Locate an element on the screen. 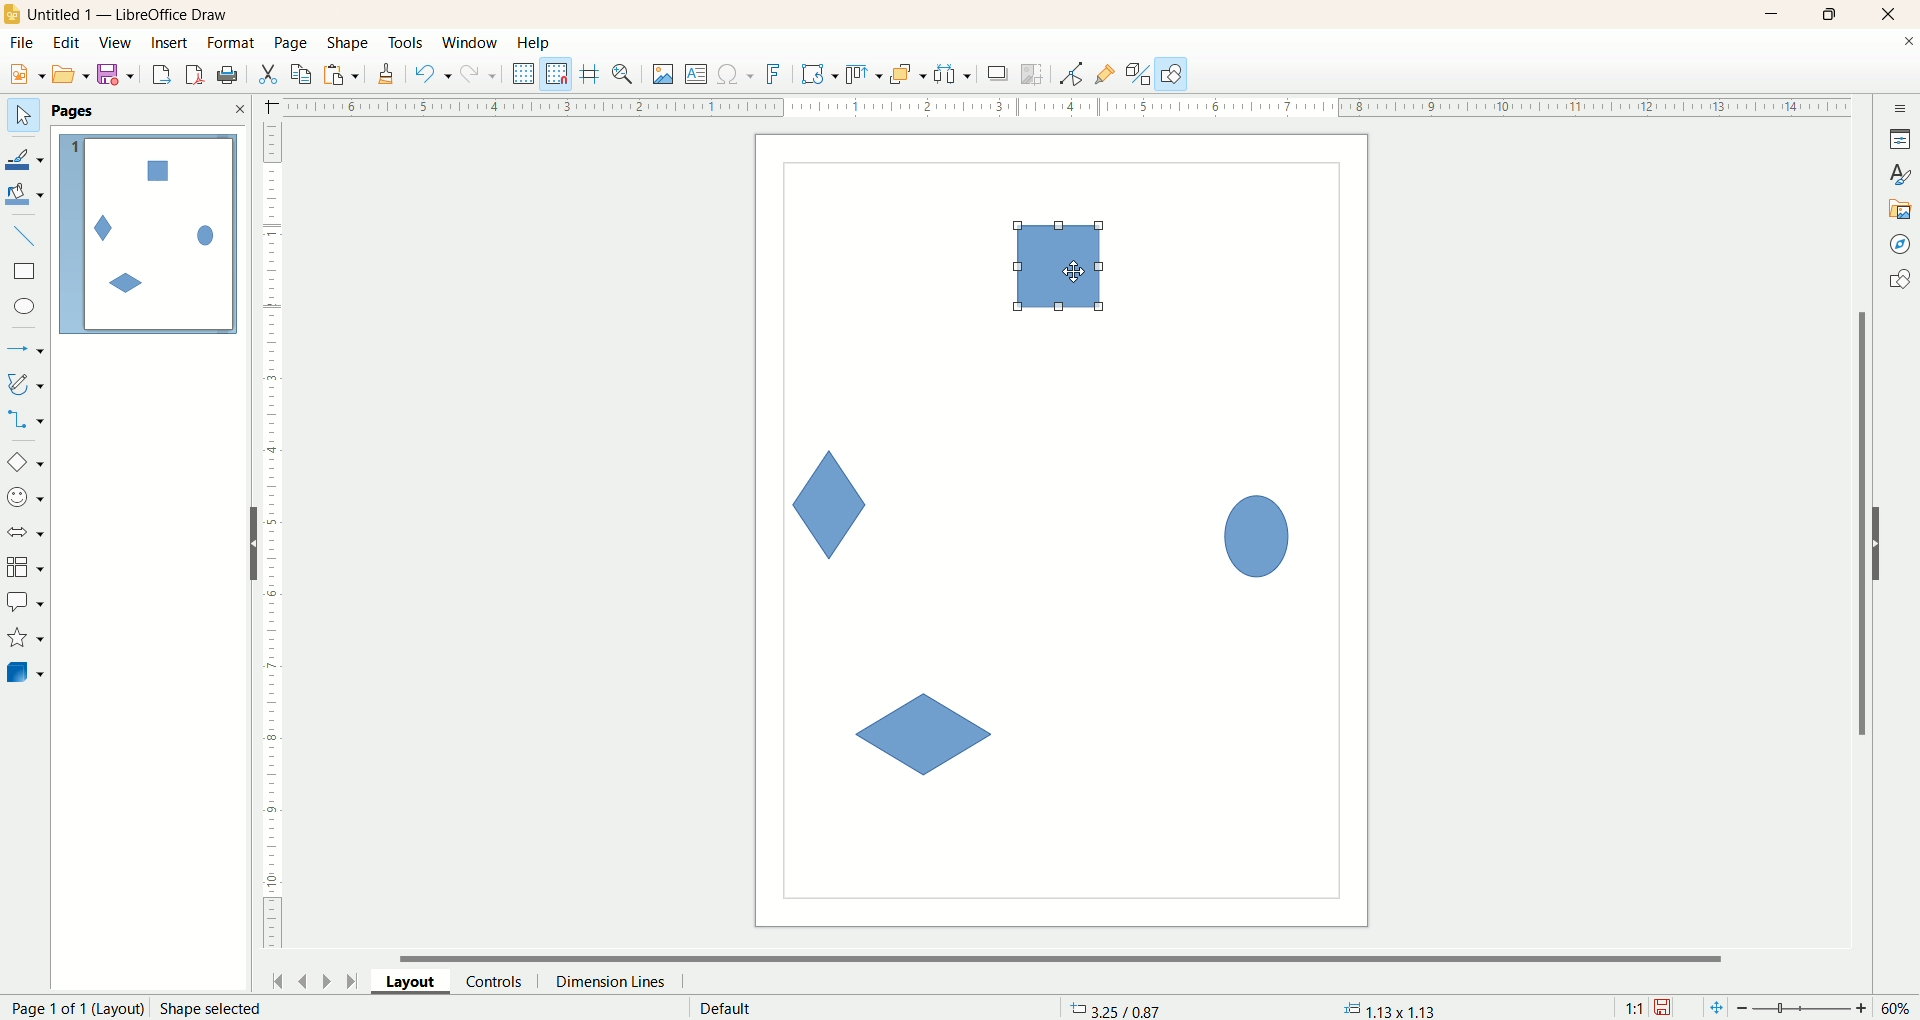  copy is located at coordinates (302, 74).